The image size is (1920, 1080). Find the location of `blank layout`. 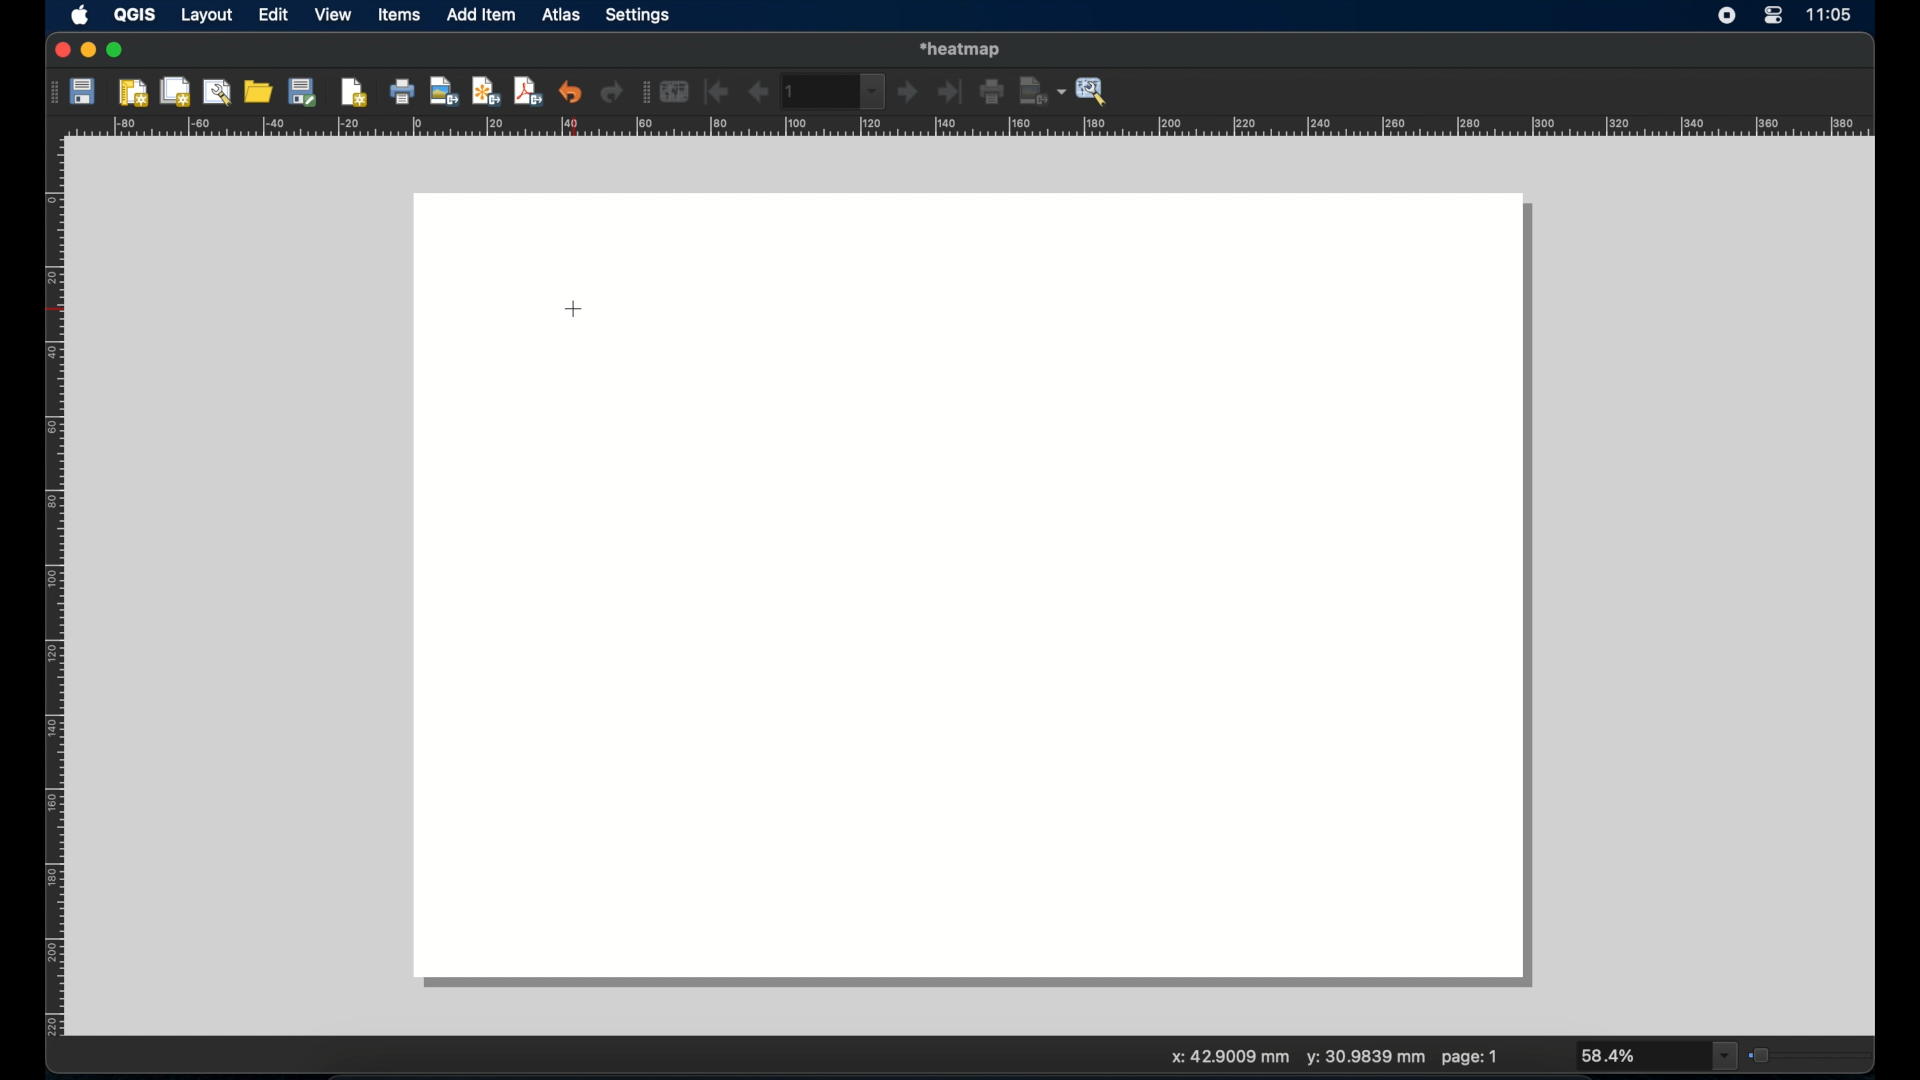

blank layout is located at coordinates (981, 594).